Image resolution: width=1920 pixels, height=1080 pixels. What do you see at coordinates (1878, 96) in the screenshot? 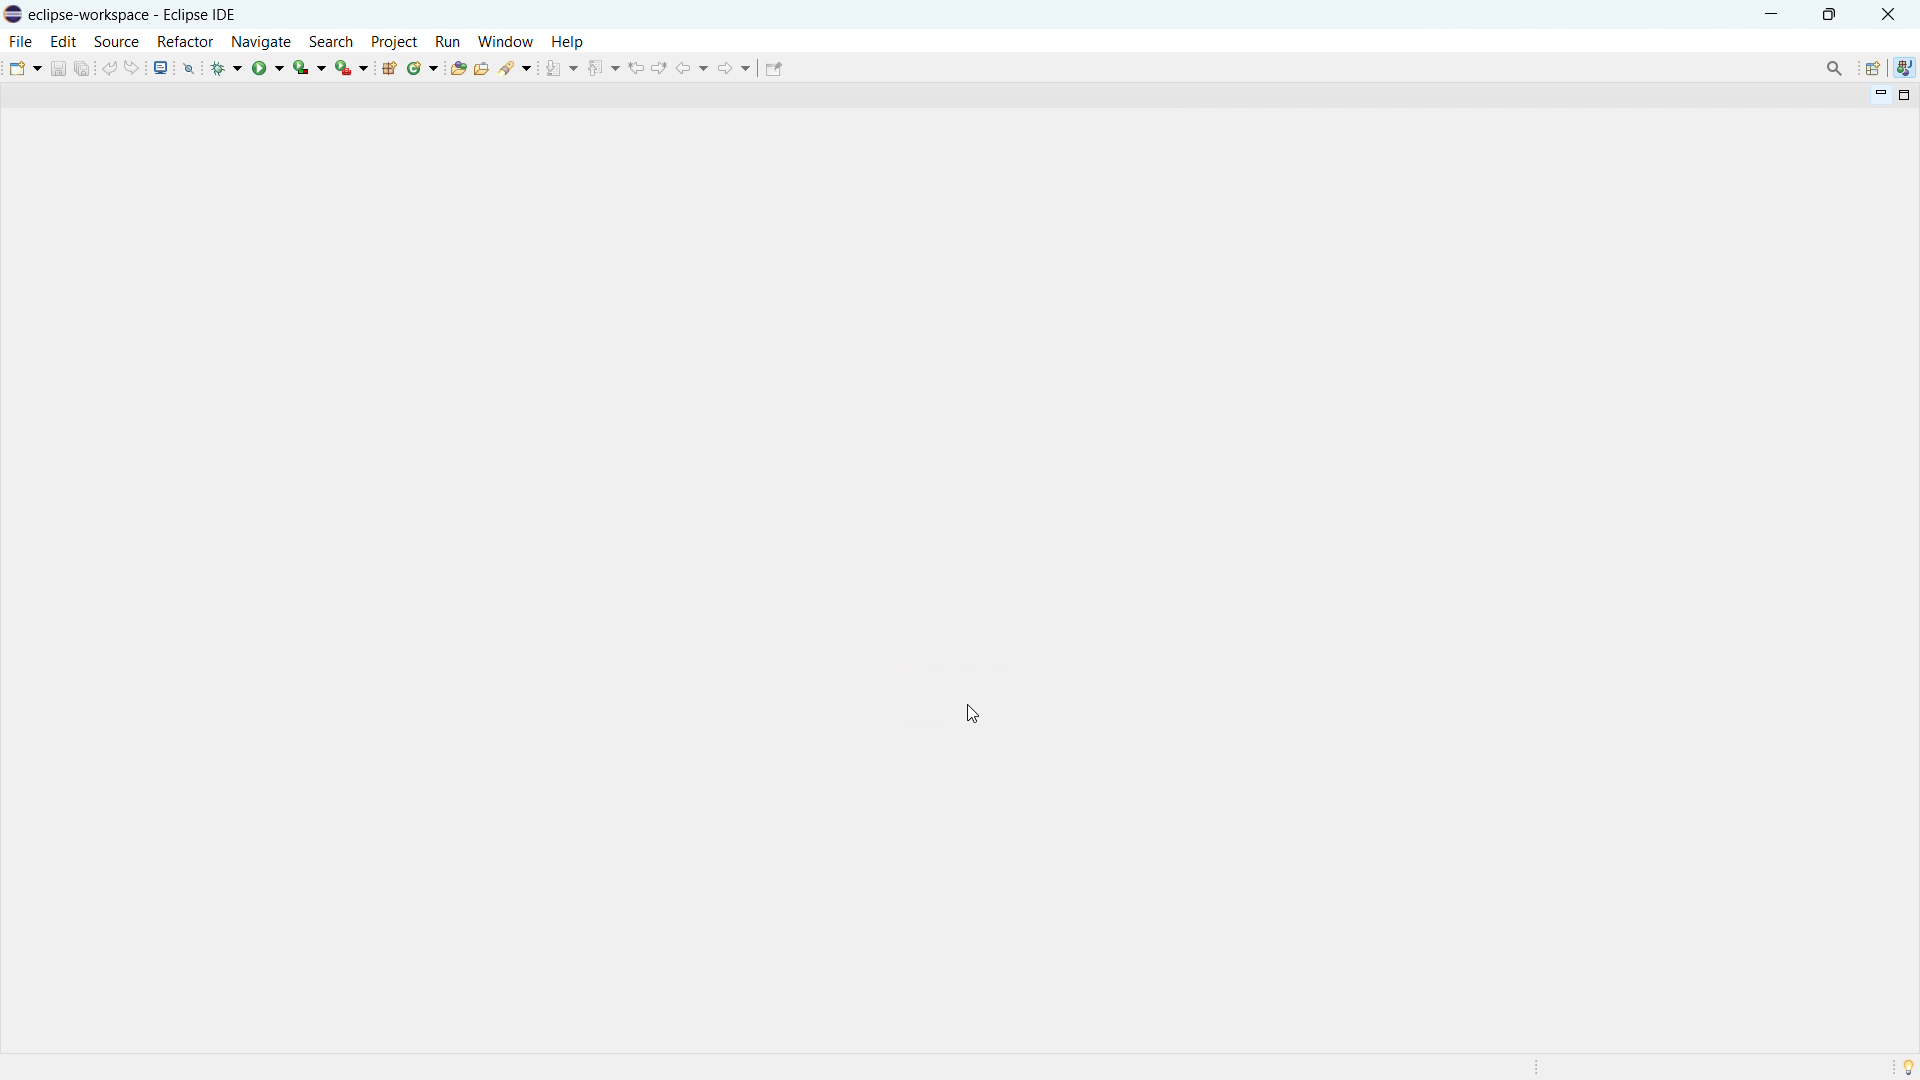
I see `minimize view` at bounding box center [1878, 96].